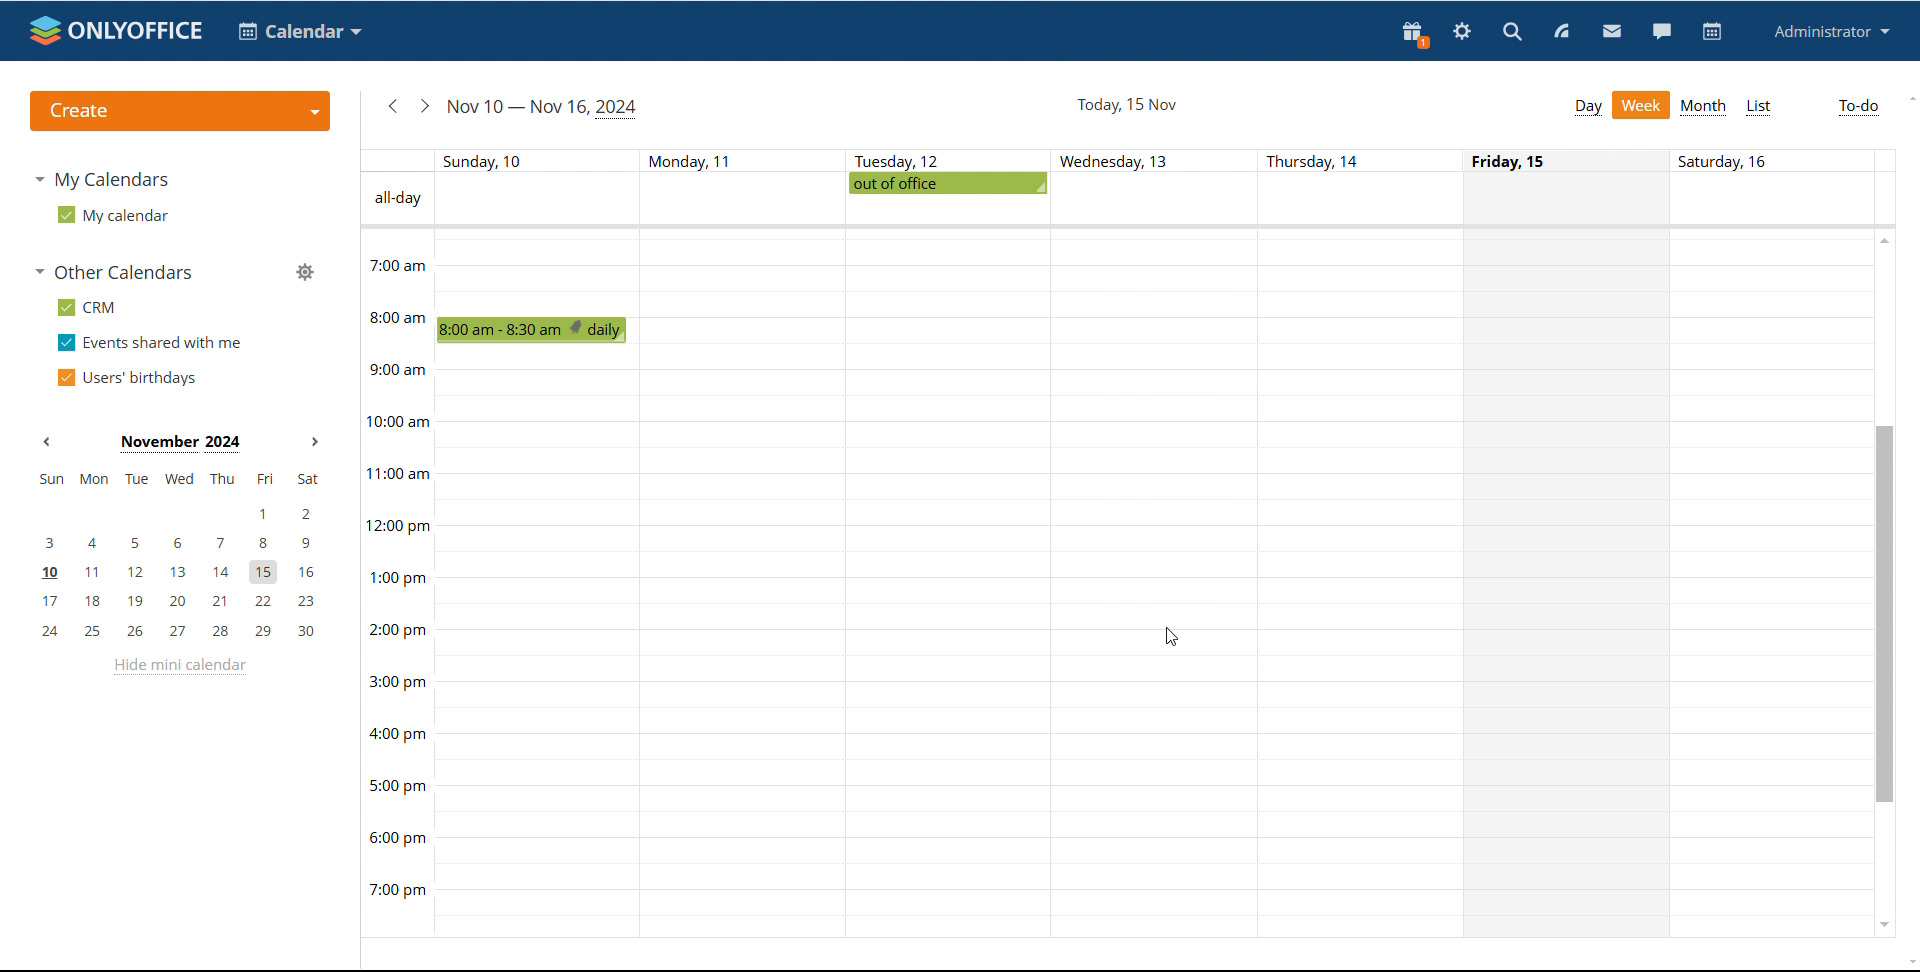  I want to click on current date, so click(1125, 104).